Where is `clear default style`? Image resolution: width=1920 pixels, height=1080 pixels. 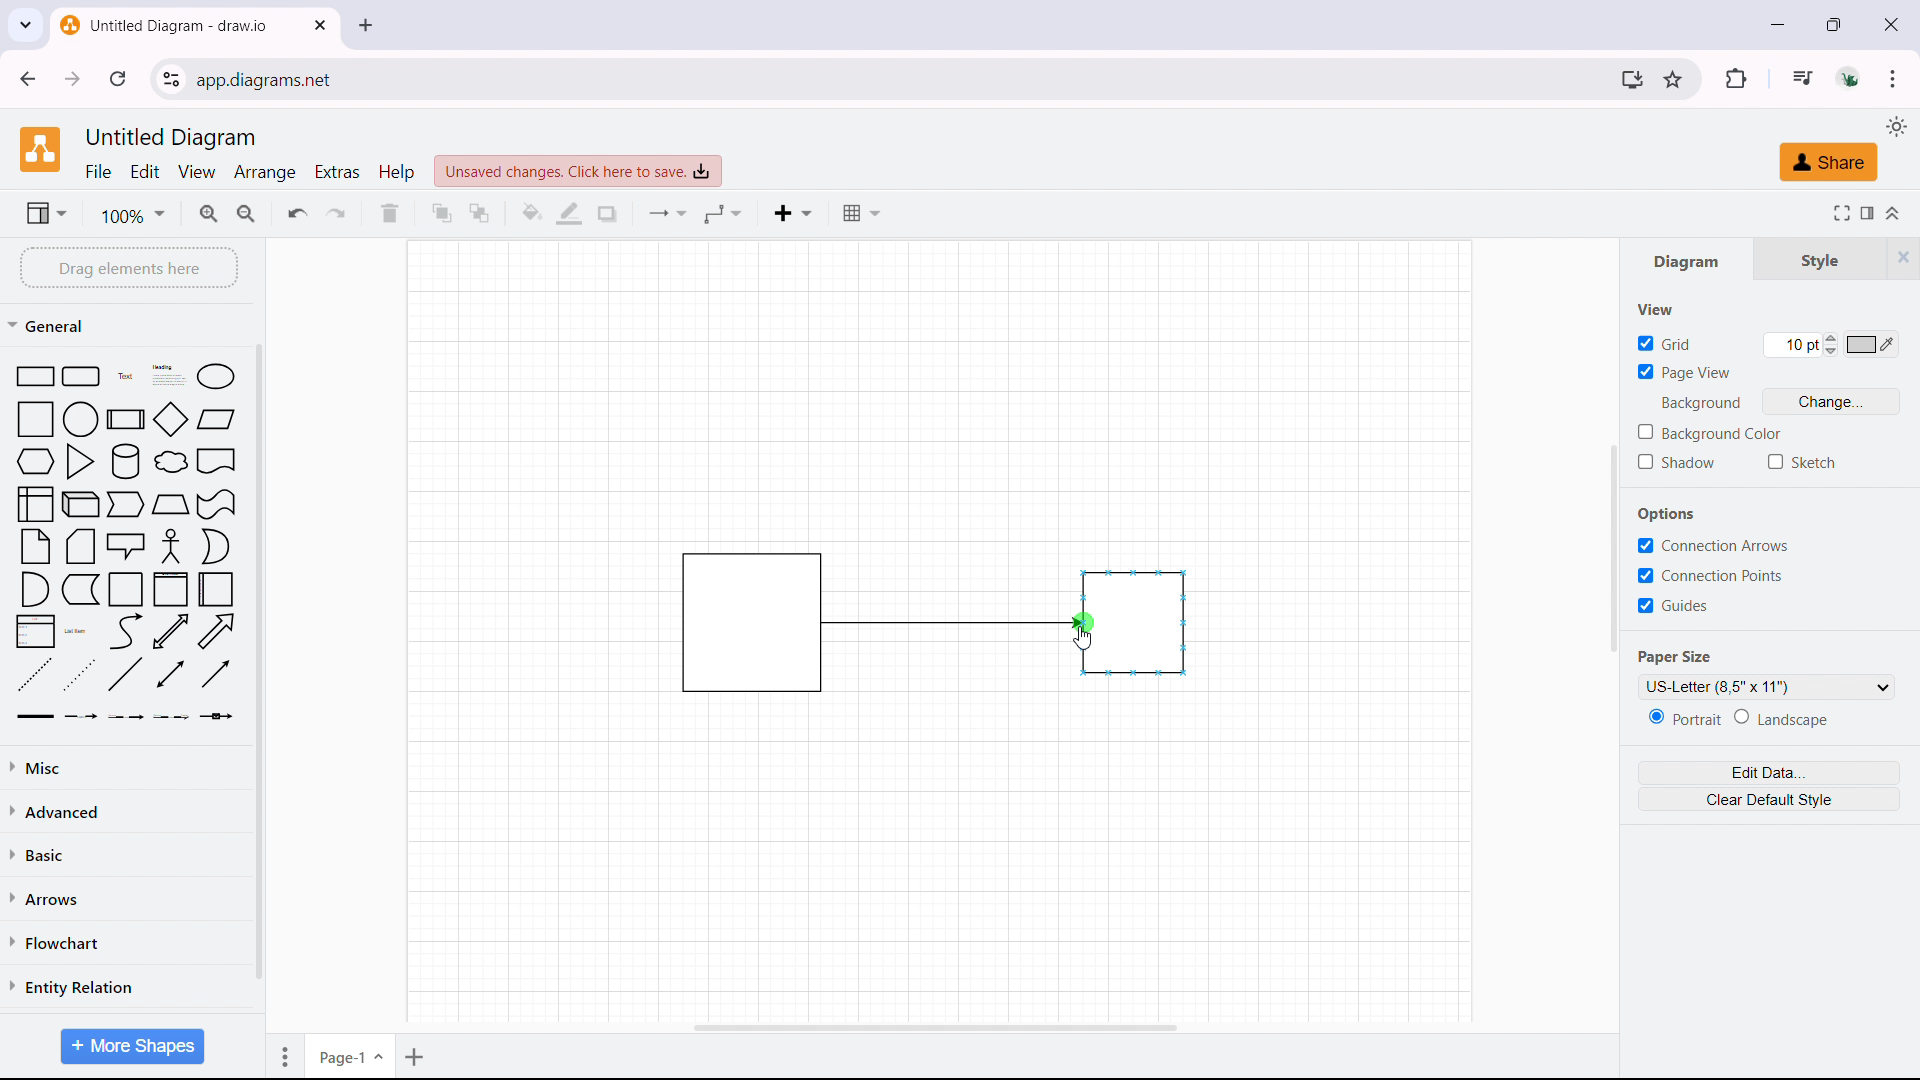
clear default style is located at coordinates (1768, 799).